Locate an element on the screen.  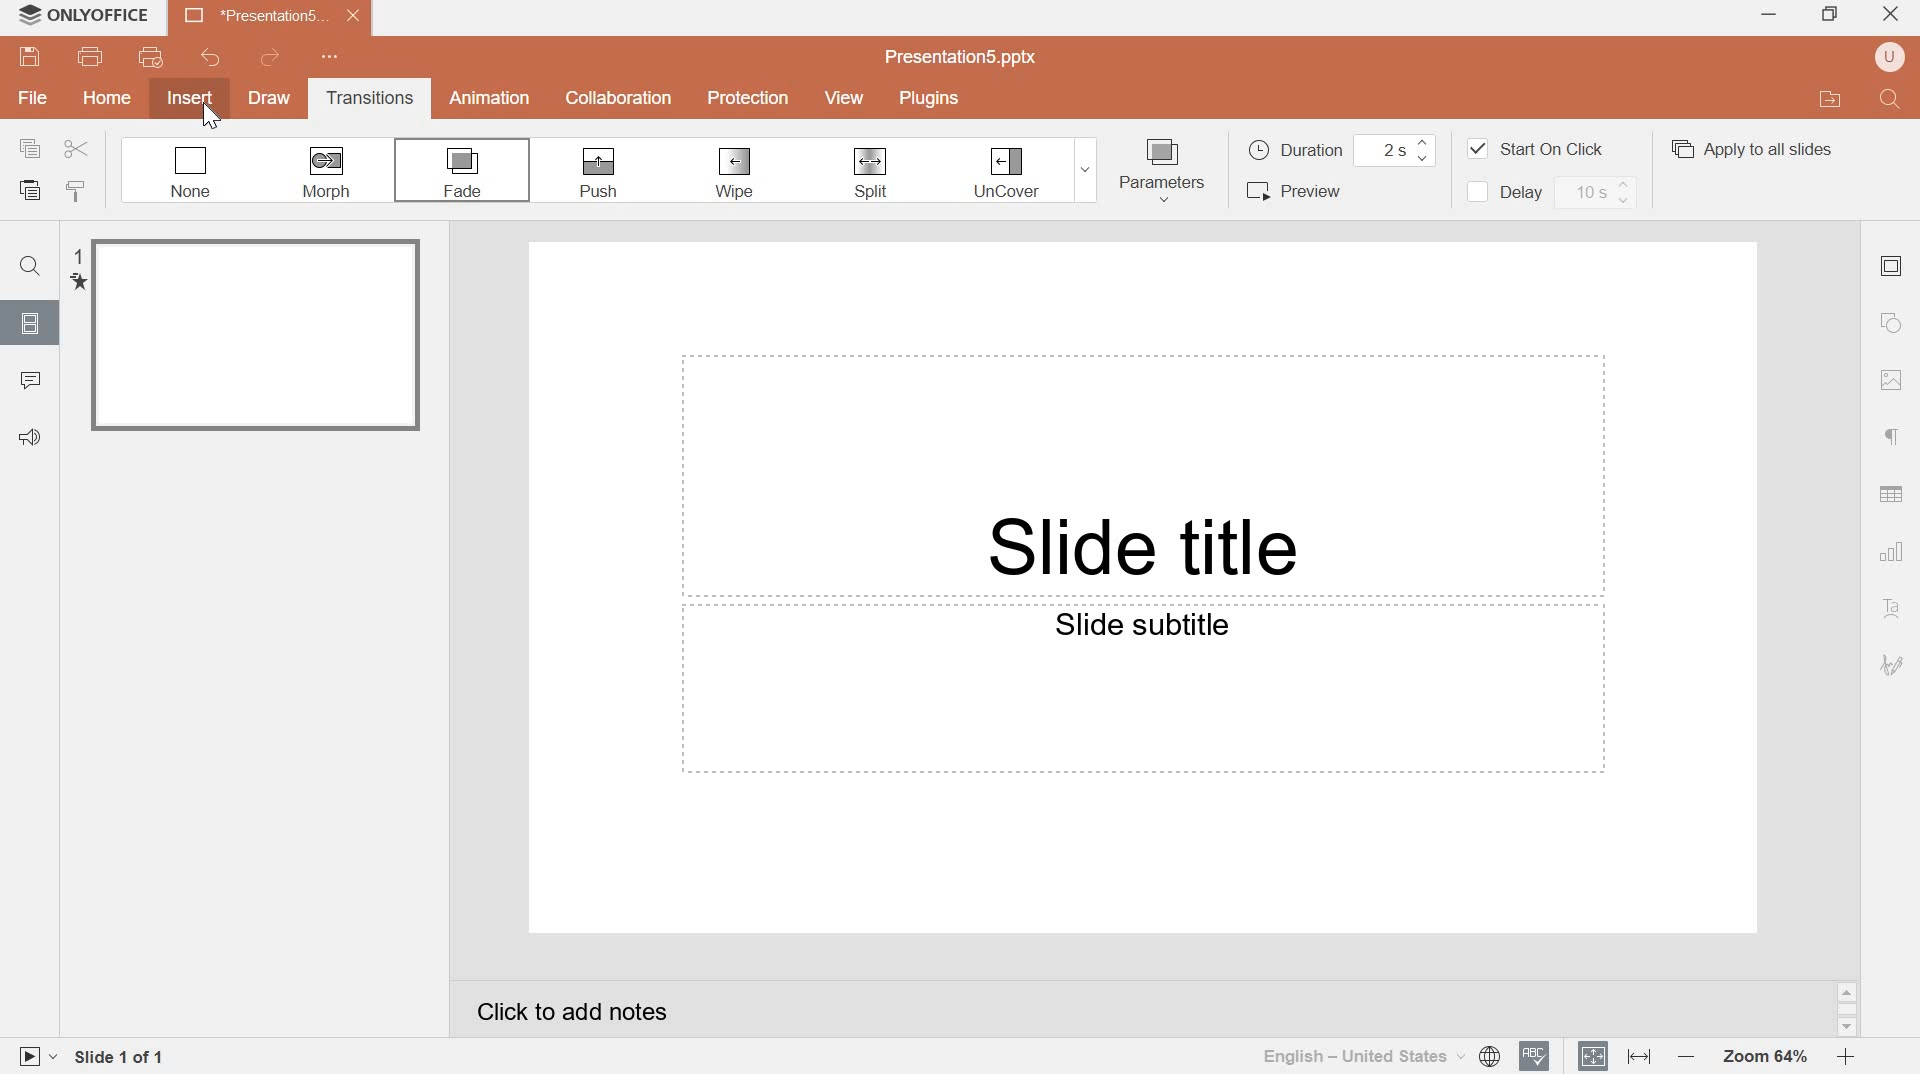
slide settings is located at coordinates (1891, 266).